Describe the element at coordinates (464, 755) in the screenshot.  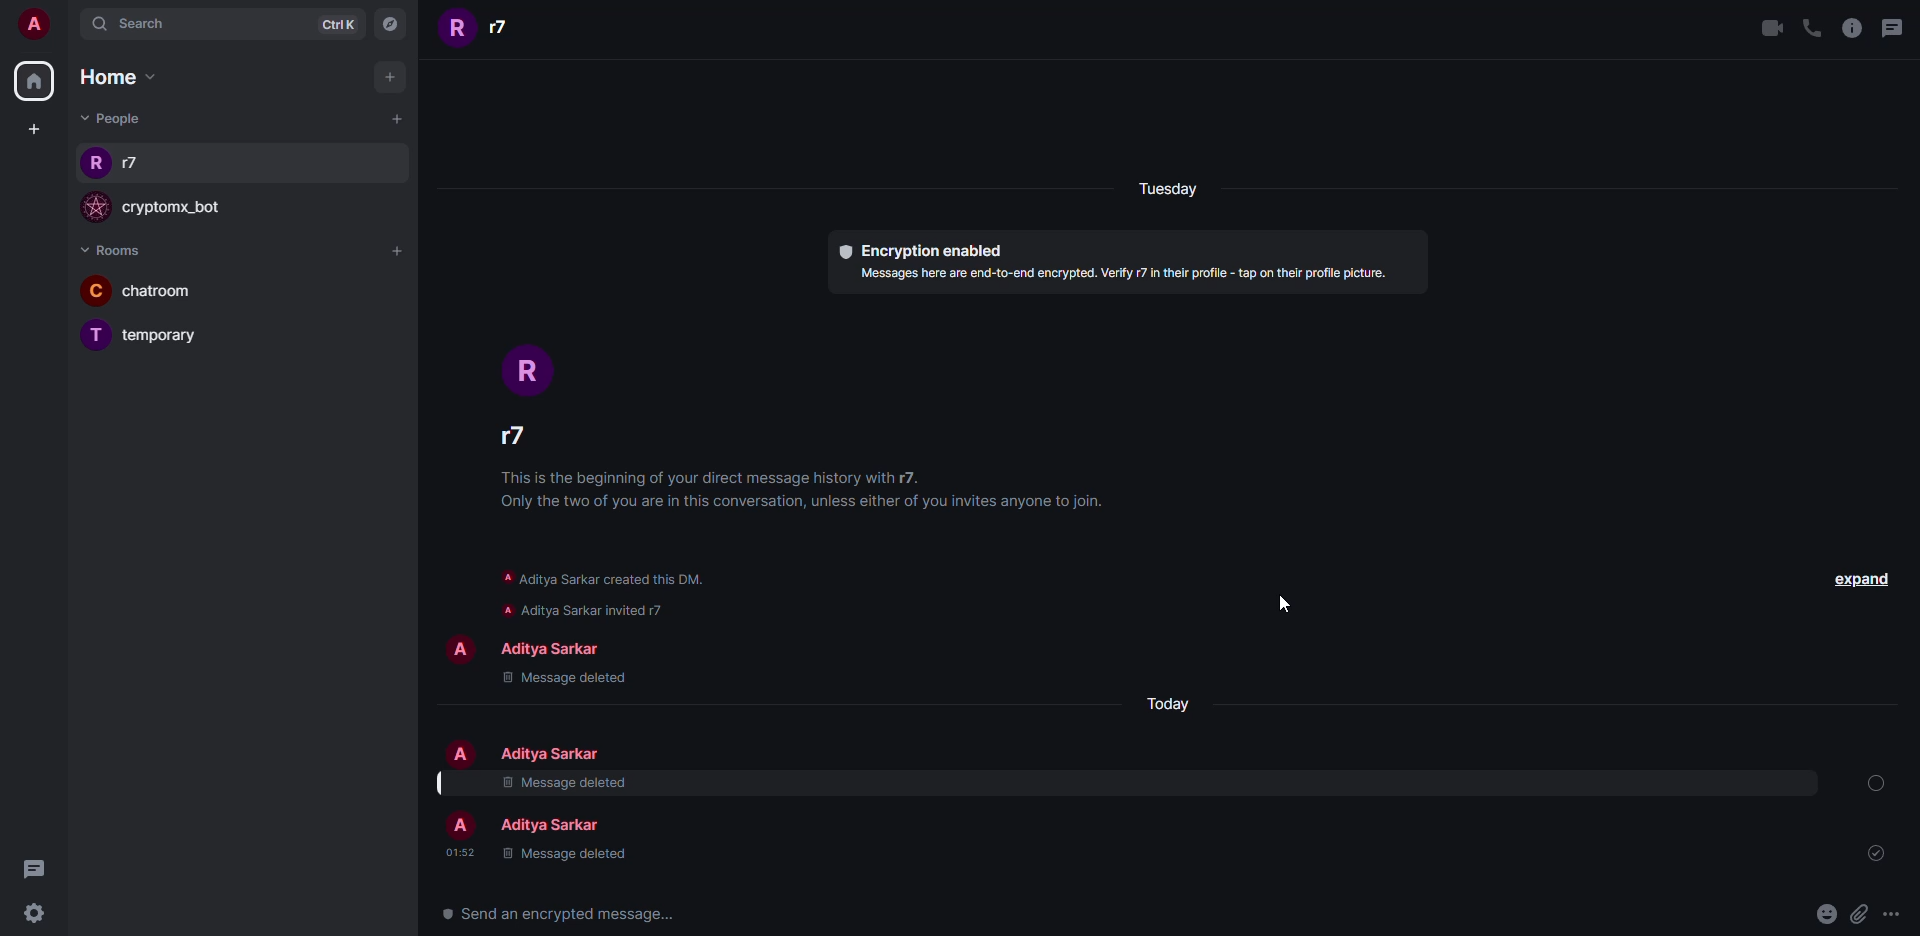
I see `profile` at that location.